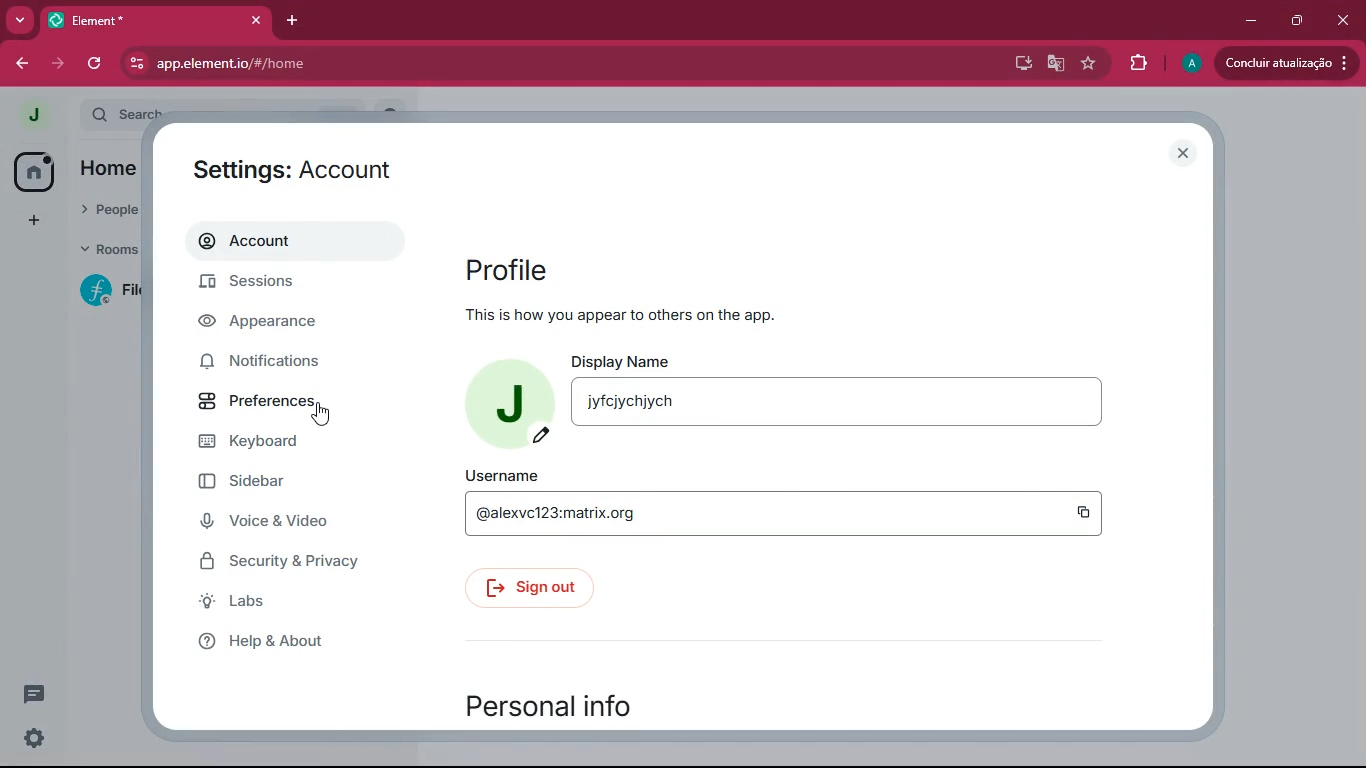 This screenshot has height=768, width=1366. What do you see at coordinates (19, 19) in the screenshot?
I see `more` at bounding box center [19, 19].